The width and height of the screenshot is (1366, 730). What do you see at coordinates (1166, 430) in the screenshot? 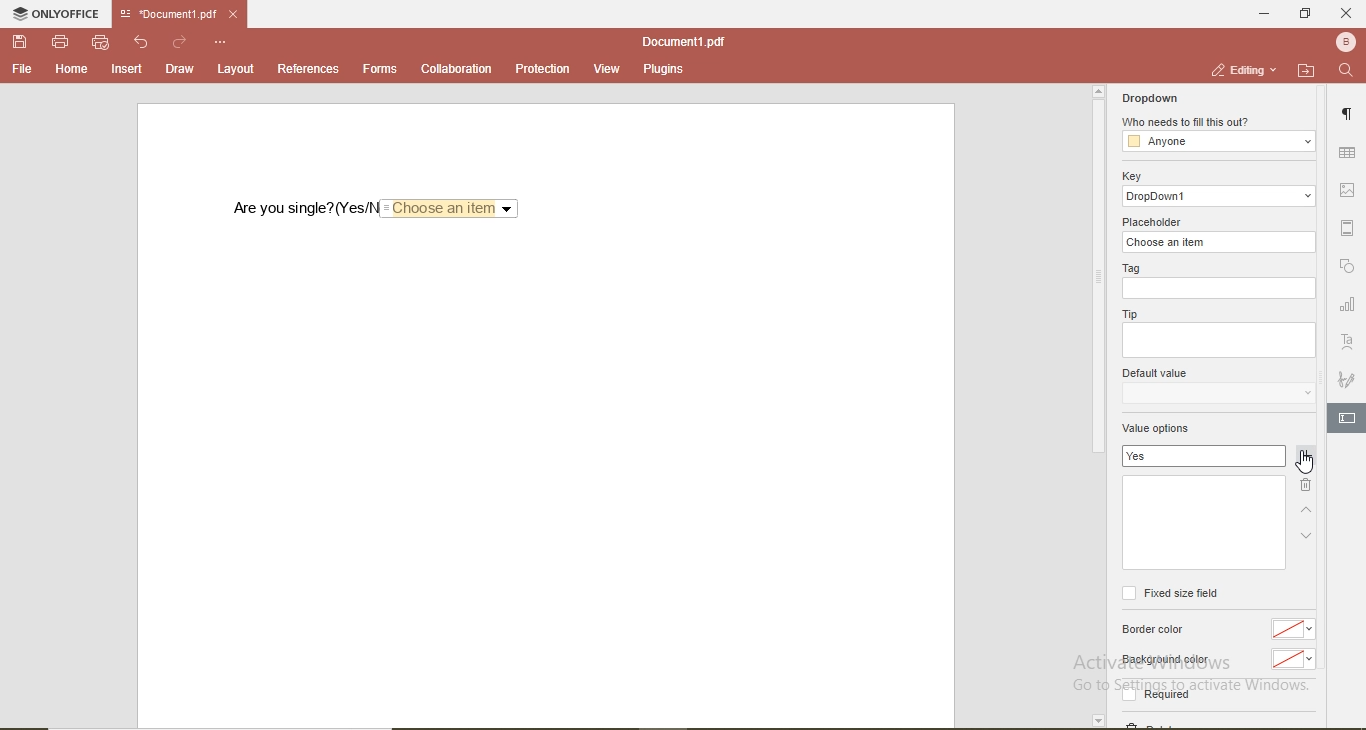
I see `value options` at bounding box center [1166, 430].